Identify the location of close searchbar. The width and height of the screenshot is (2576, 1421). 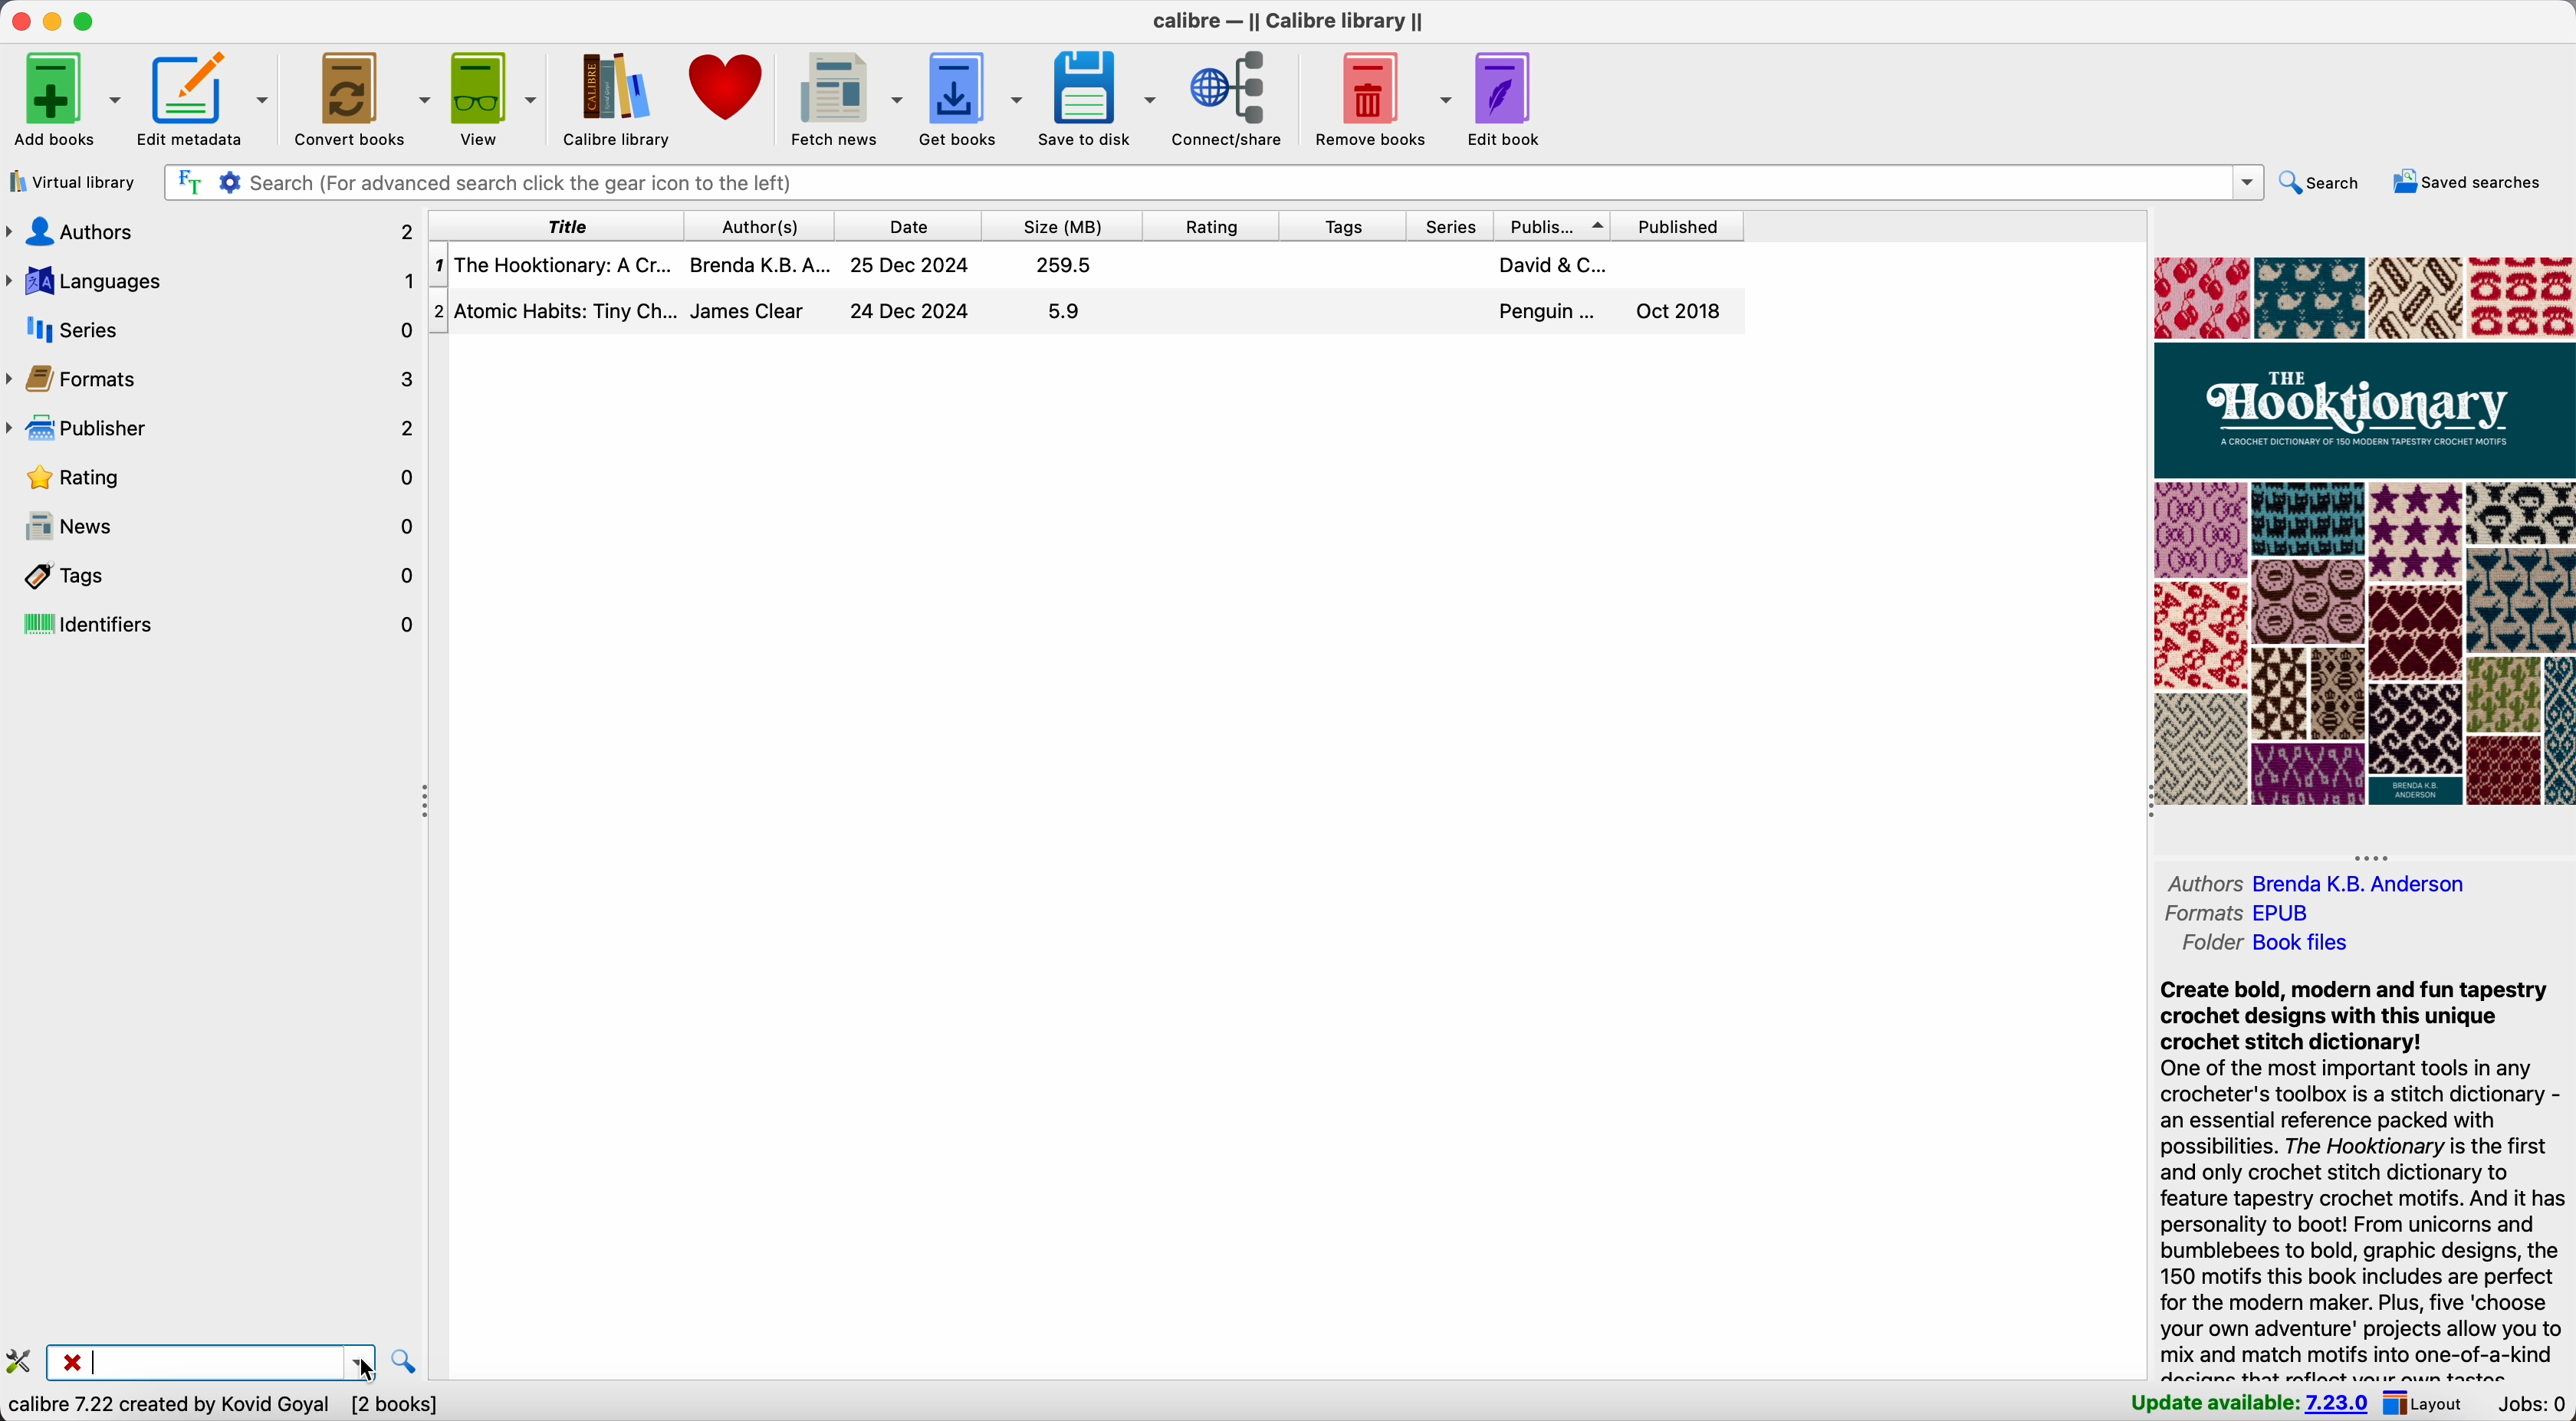
(68, 1362).